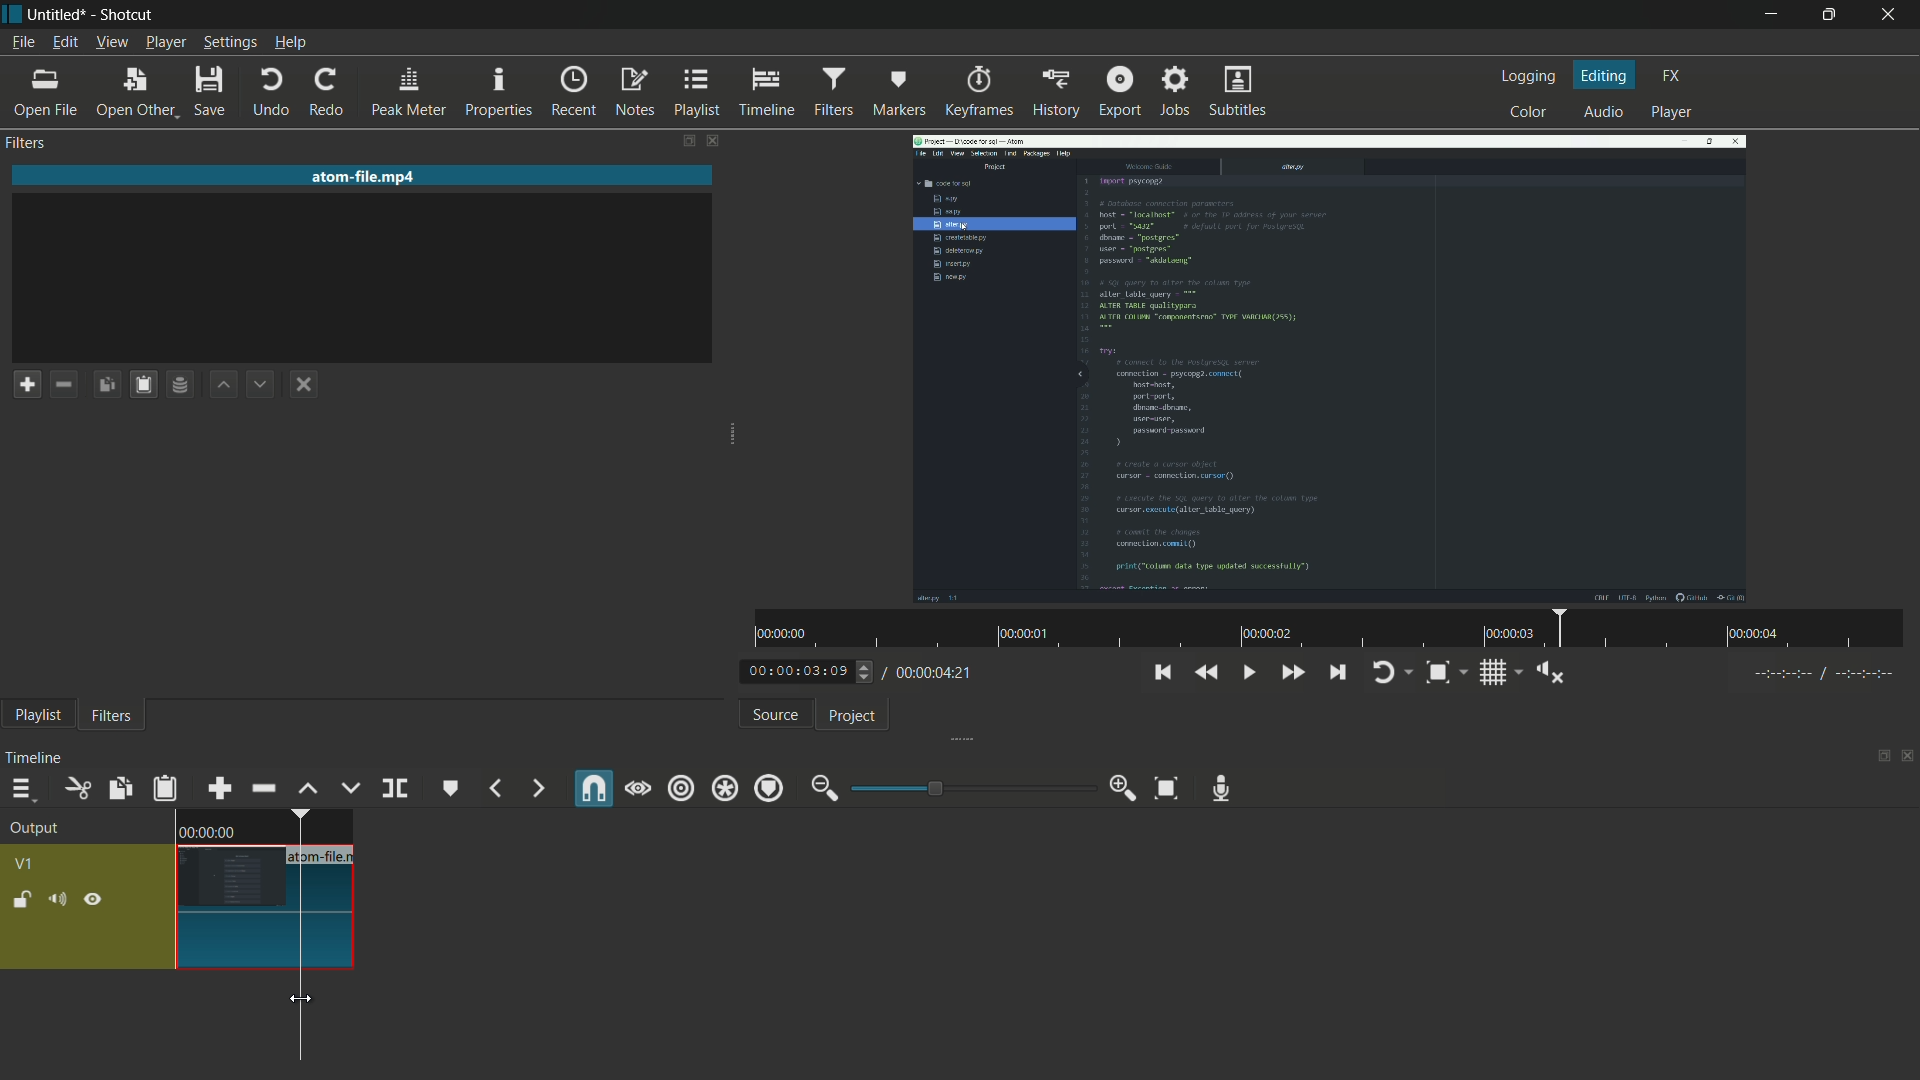  Describe the element at coordinates (572, 91) in the screenshot. I see `recent` at that location.